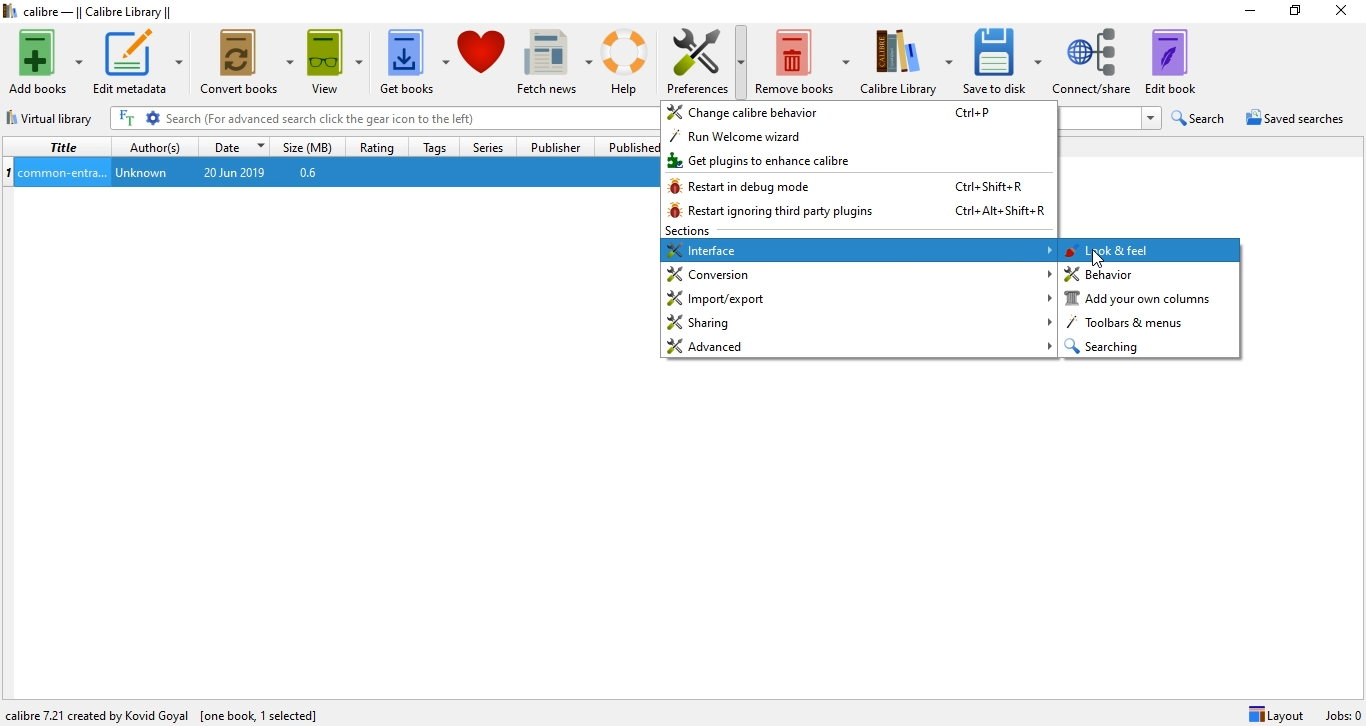  Describe the element at coordinates (44, 62) in the screenshot. I see `Add books` at that location.